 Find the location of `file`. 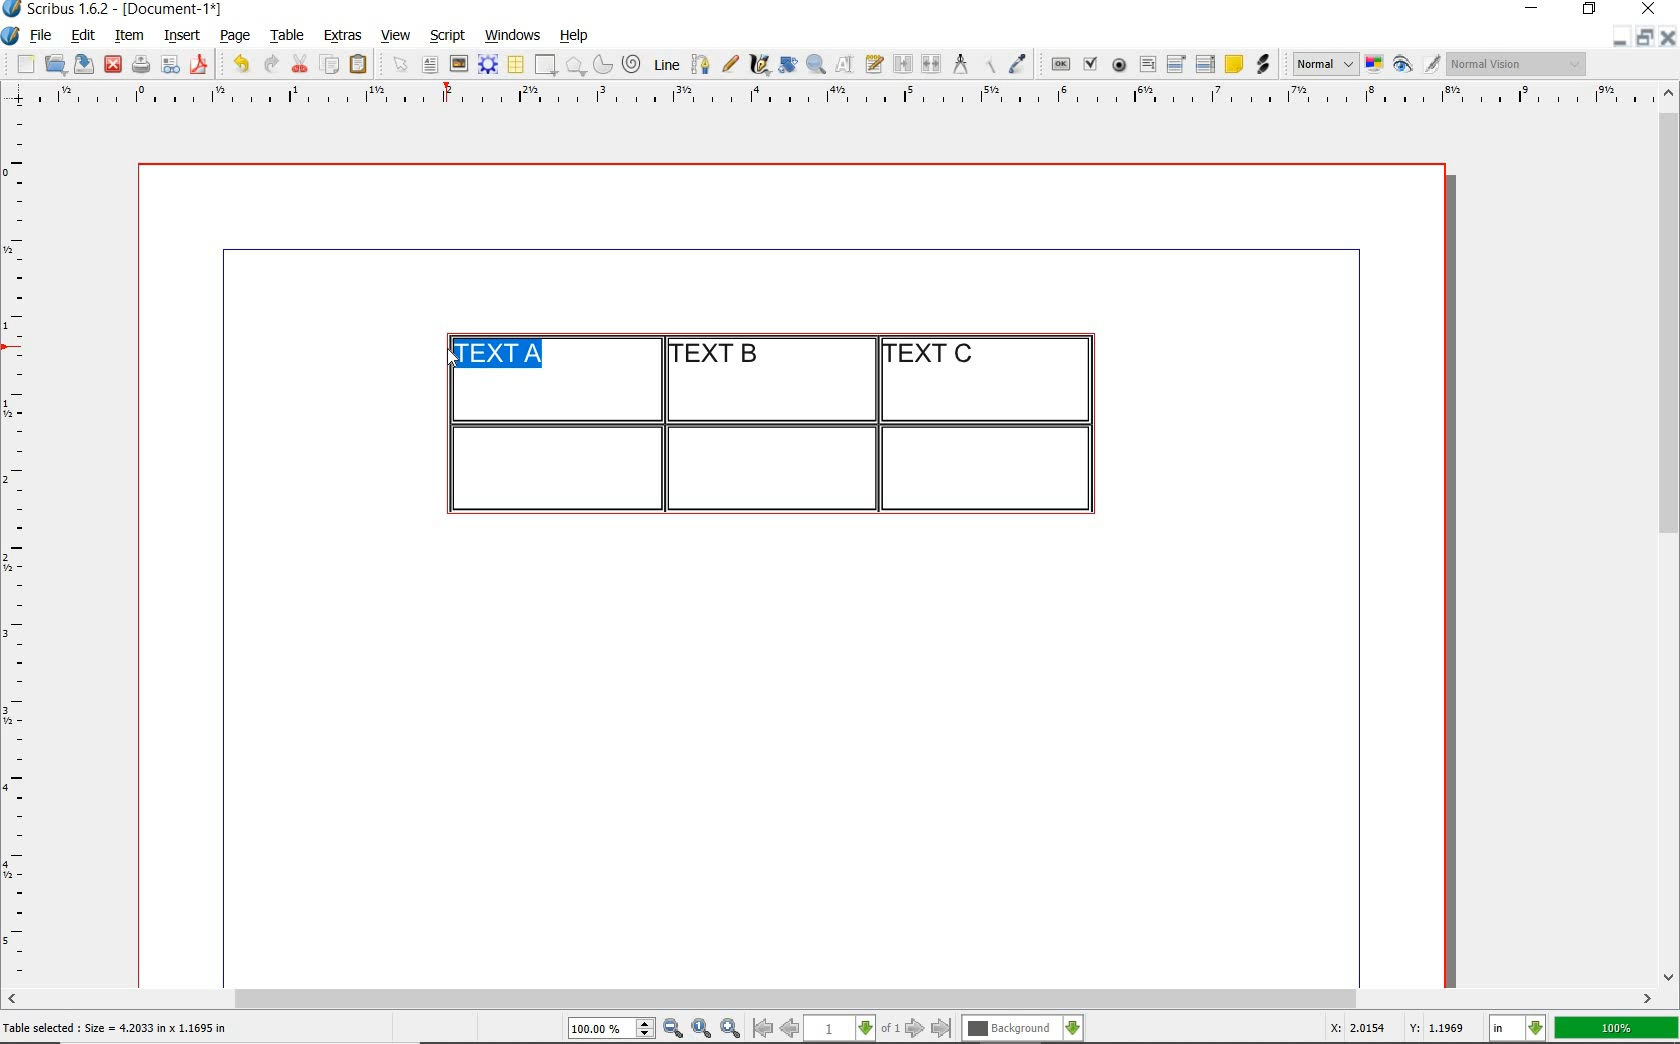

file is located at coordinates (43, 36).